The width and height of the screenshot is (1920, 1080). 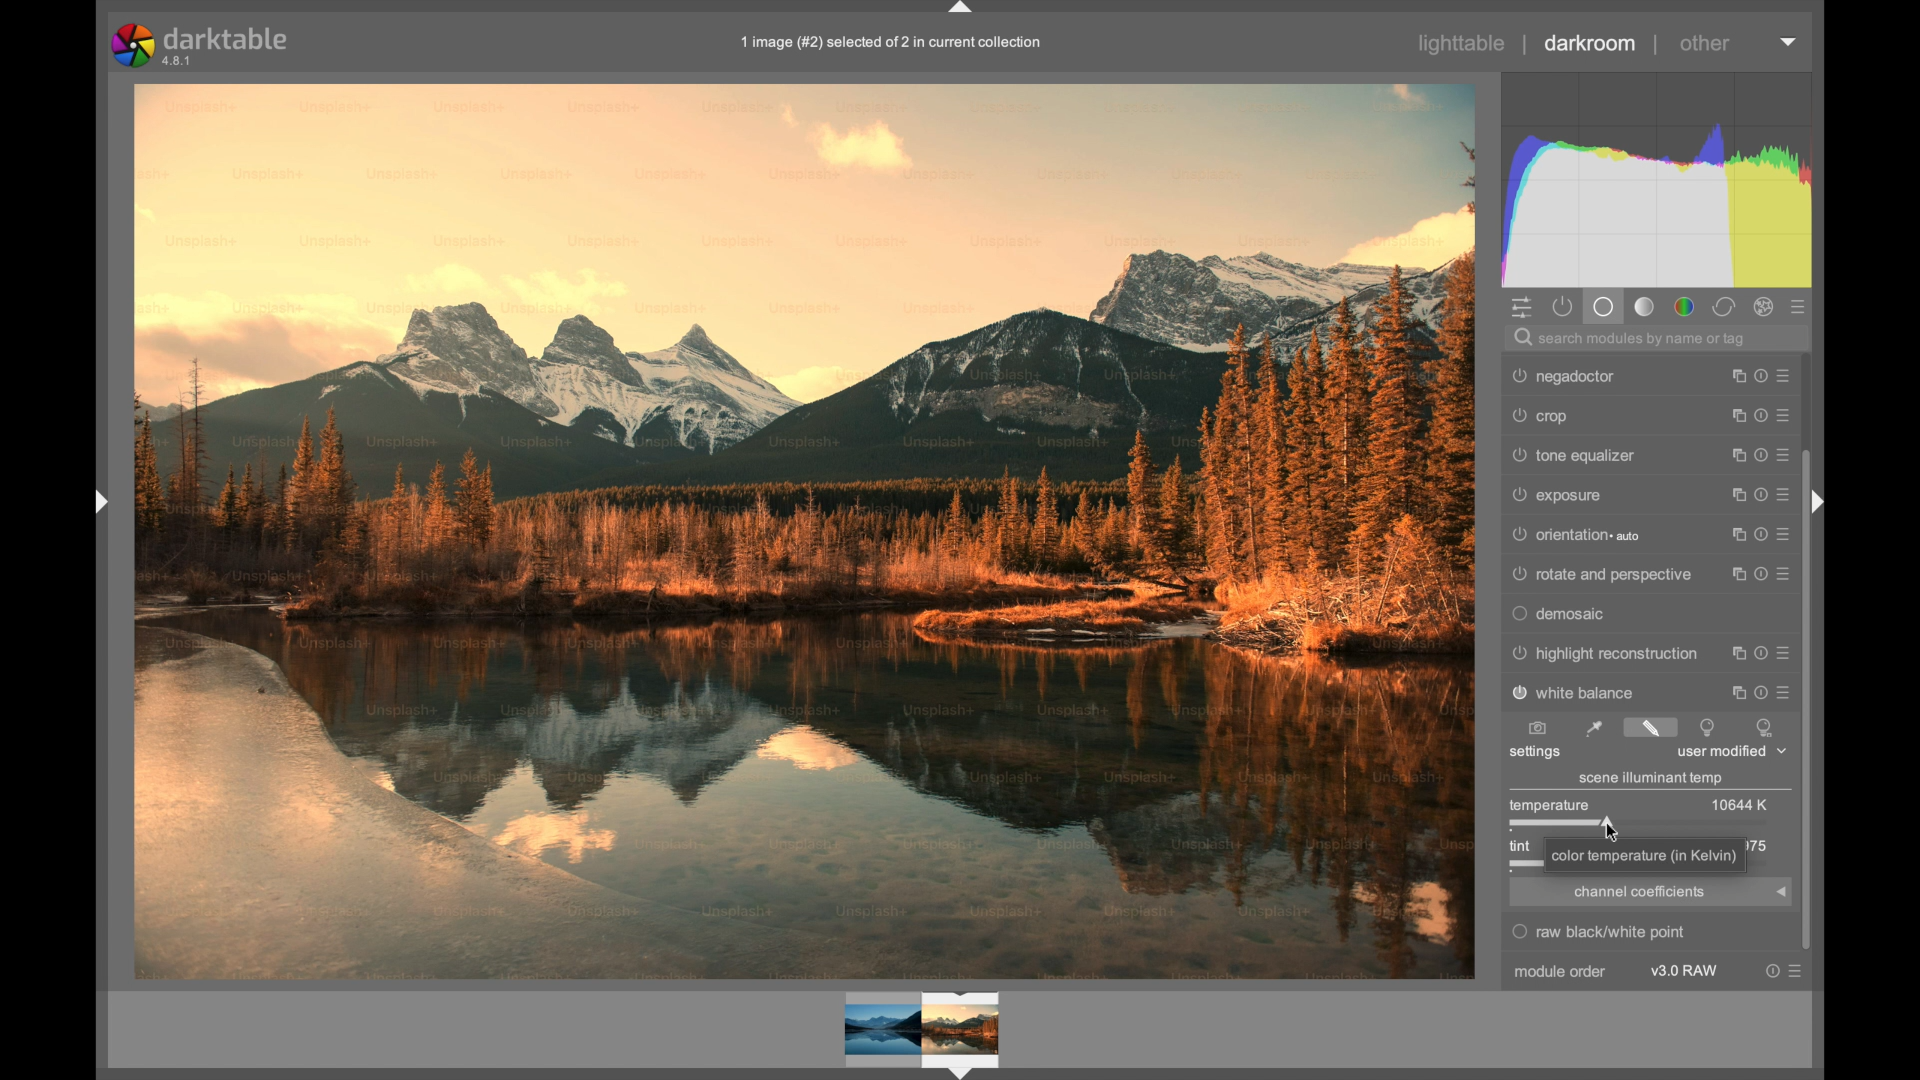 What do you see at coordinates (1630, 339) in the screenshot?
I see `search modules by name or tag` at bounding box center [1630, 339].